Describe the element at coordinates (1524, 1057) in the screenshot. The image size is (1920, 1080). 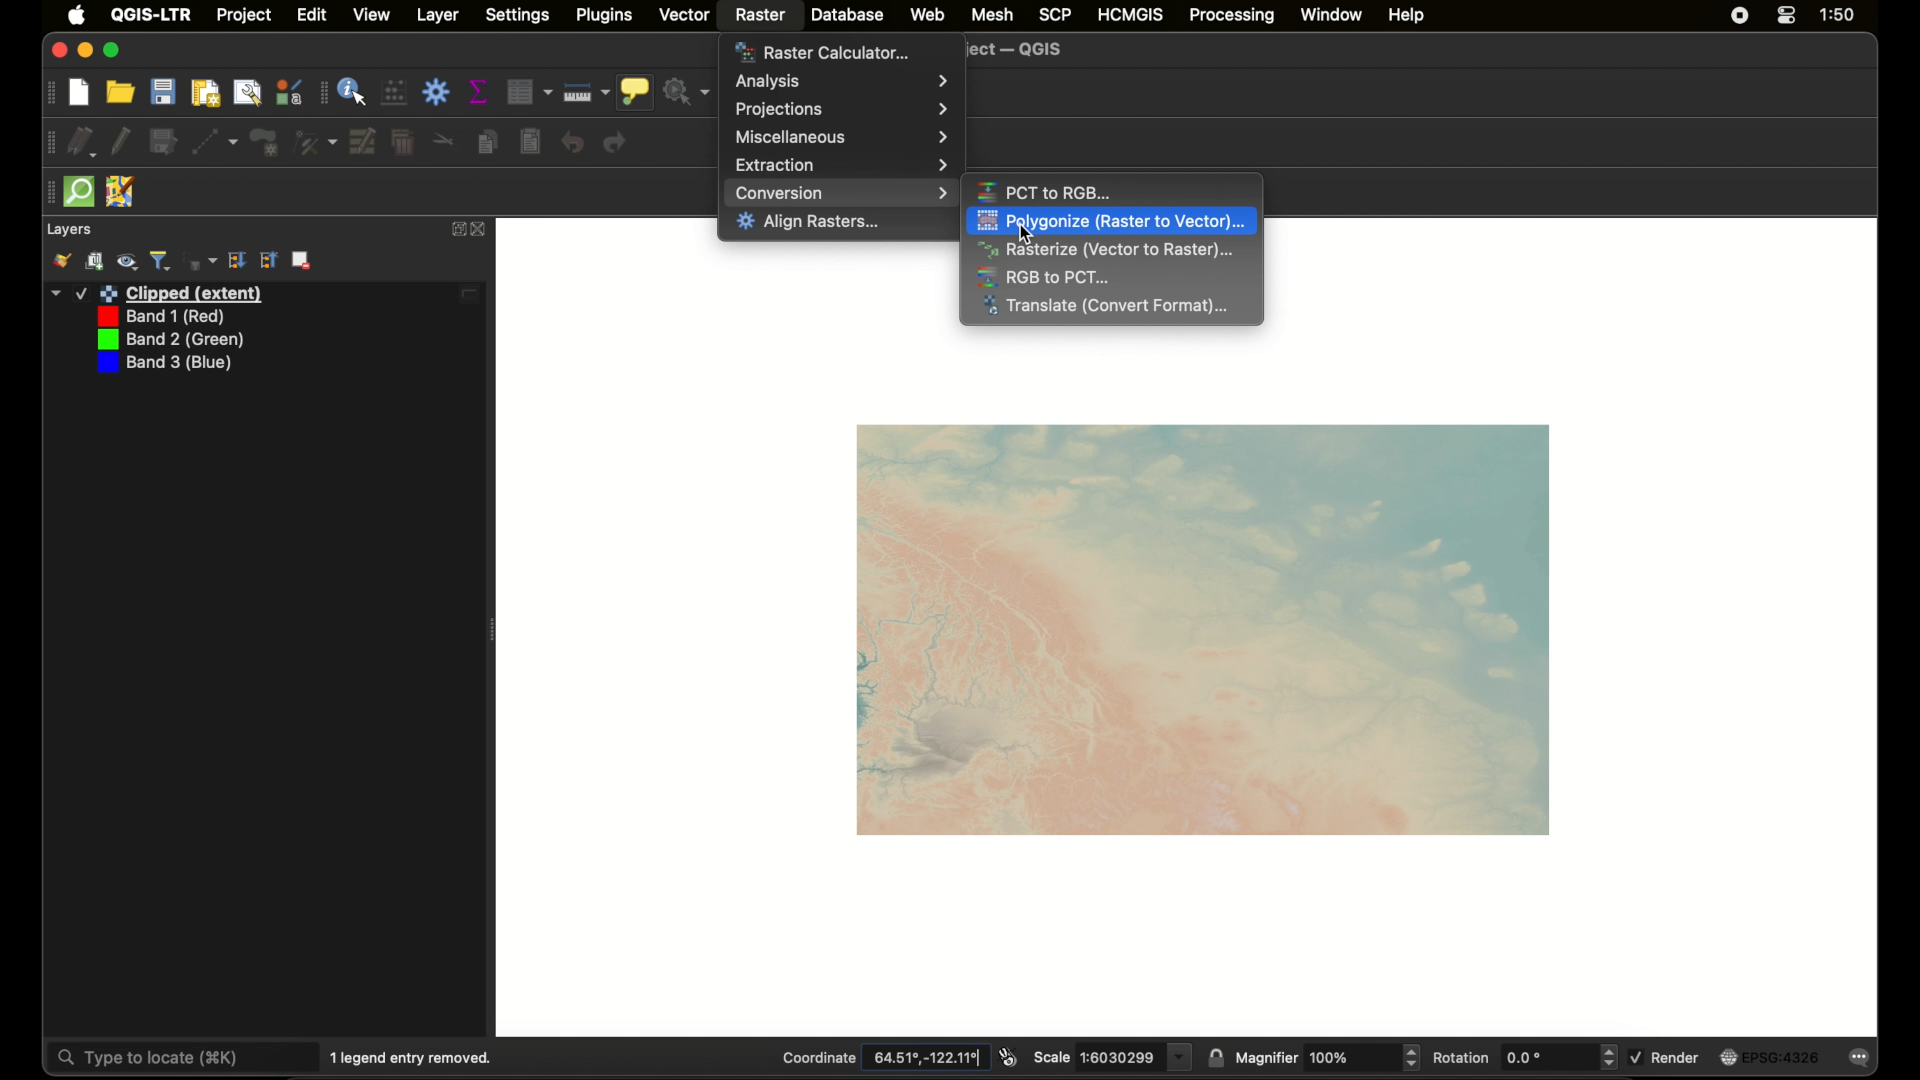
I see `rotation` at that location.